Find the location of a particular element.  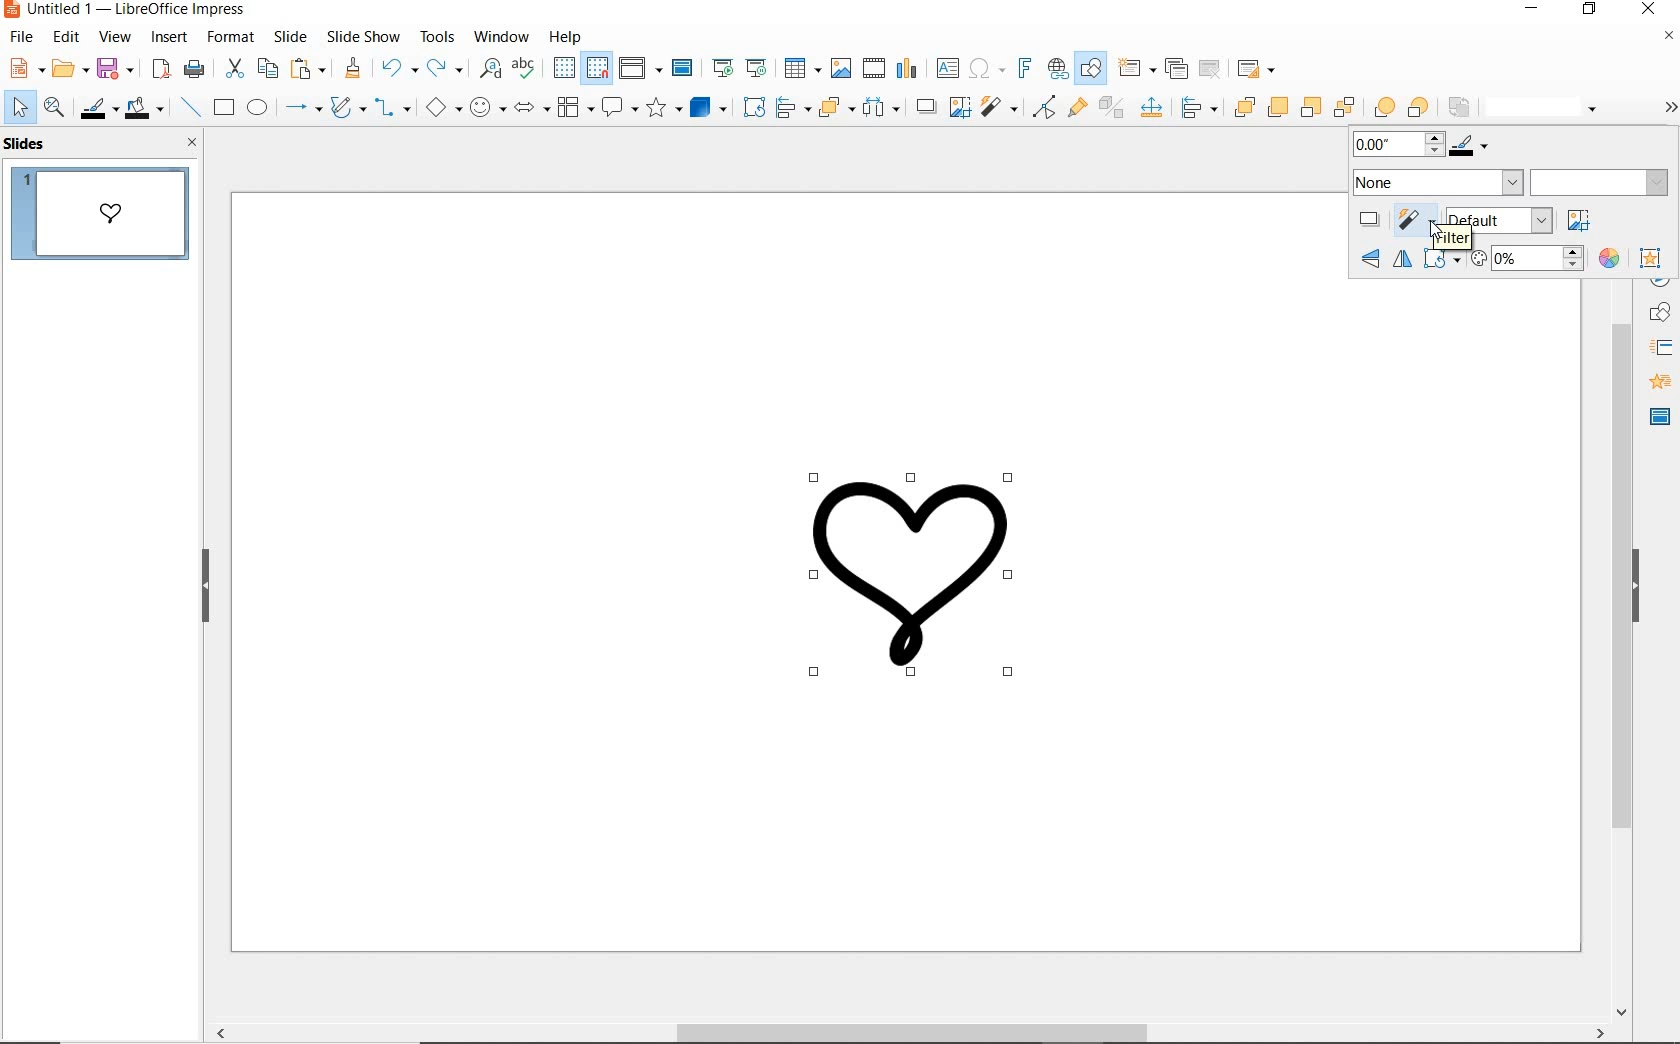

crop image is located at coordinates (958, 107).